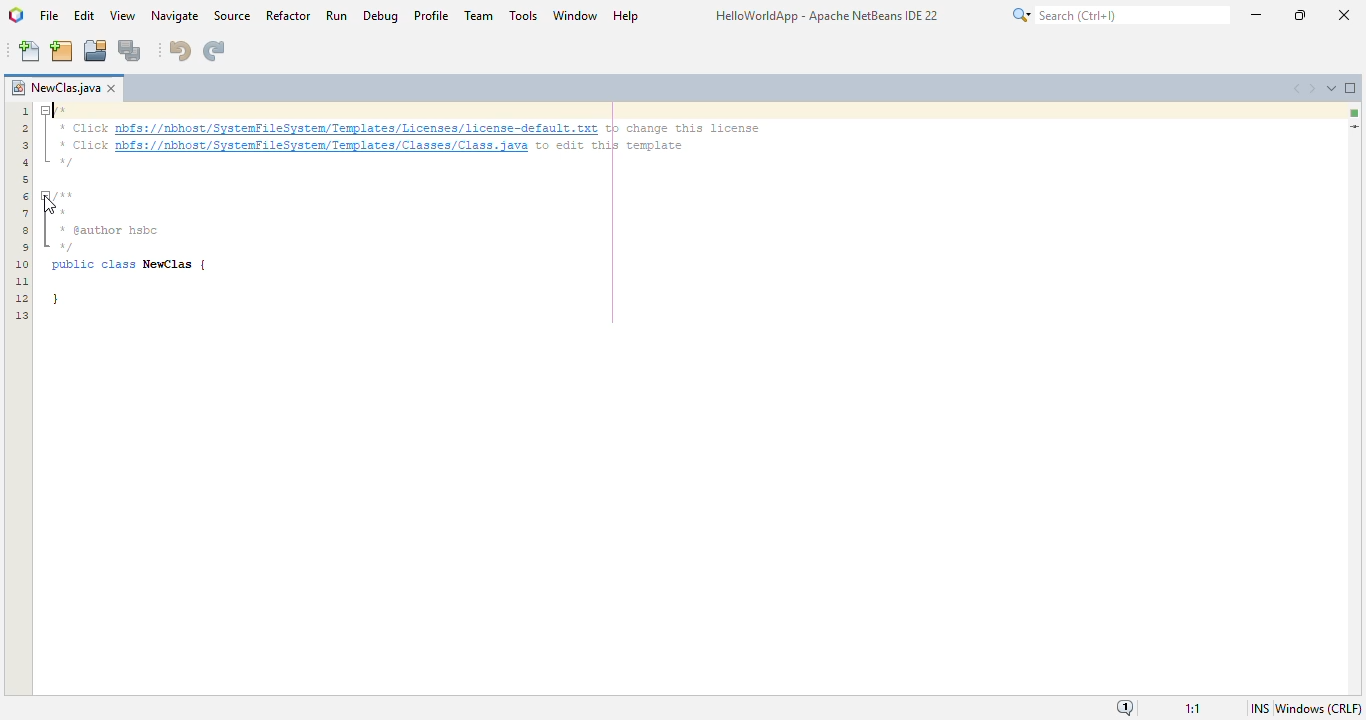 The image size is (1366, 720). Describe the element at coordinates (1301, 14) in the screenshot. I see `maximize` at that location.